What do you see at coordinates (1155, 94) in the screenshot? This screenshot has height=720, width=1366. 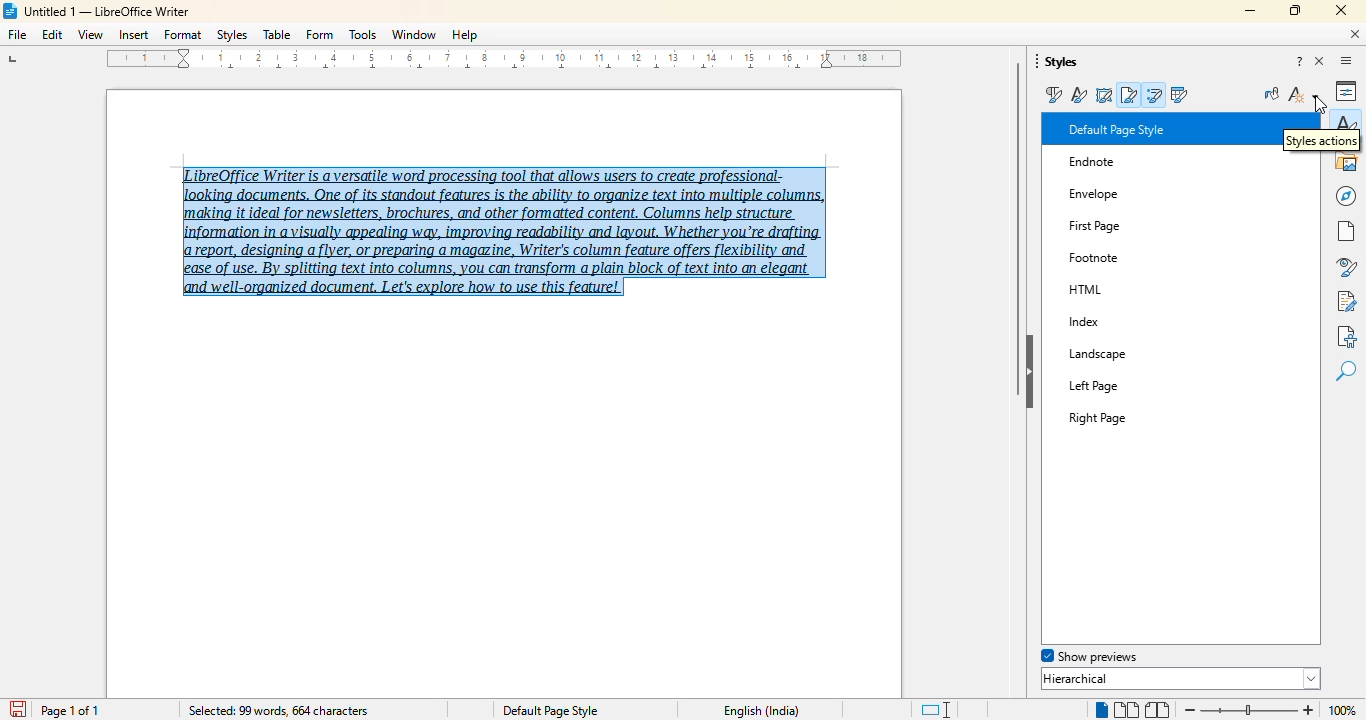 I see `list styles` at bounding box center [1155, 94].